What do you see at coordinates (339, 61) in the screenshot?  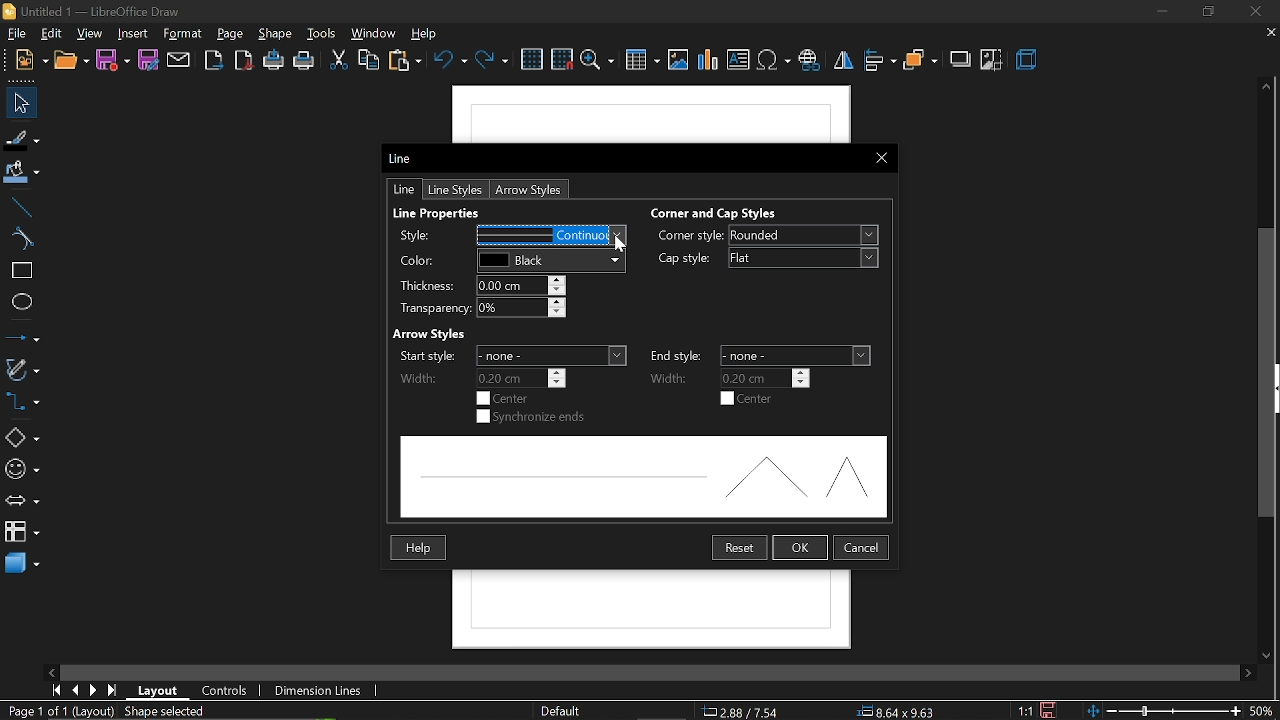 I see `cut ` at bounding box center [339, 61].